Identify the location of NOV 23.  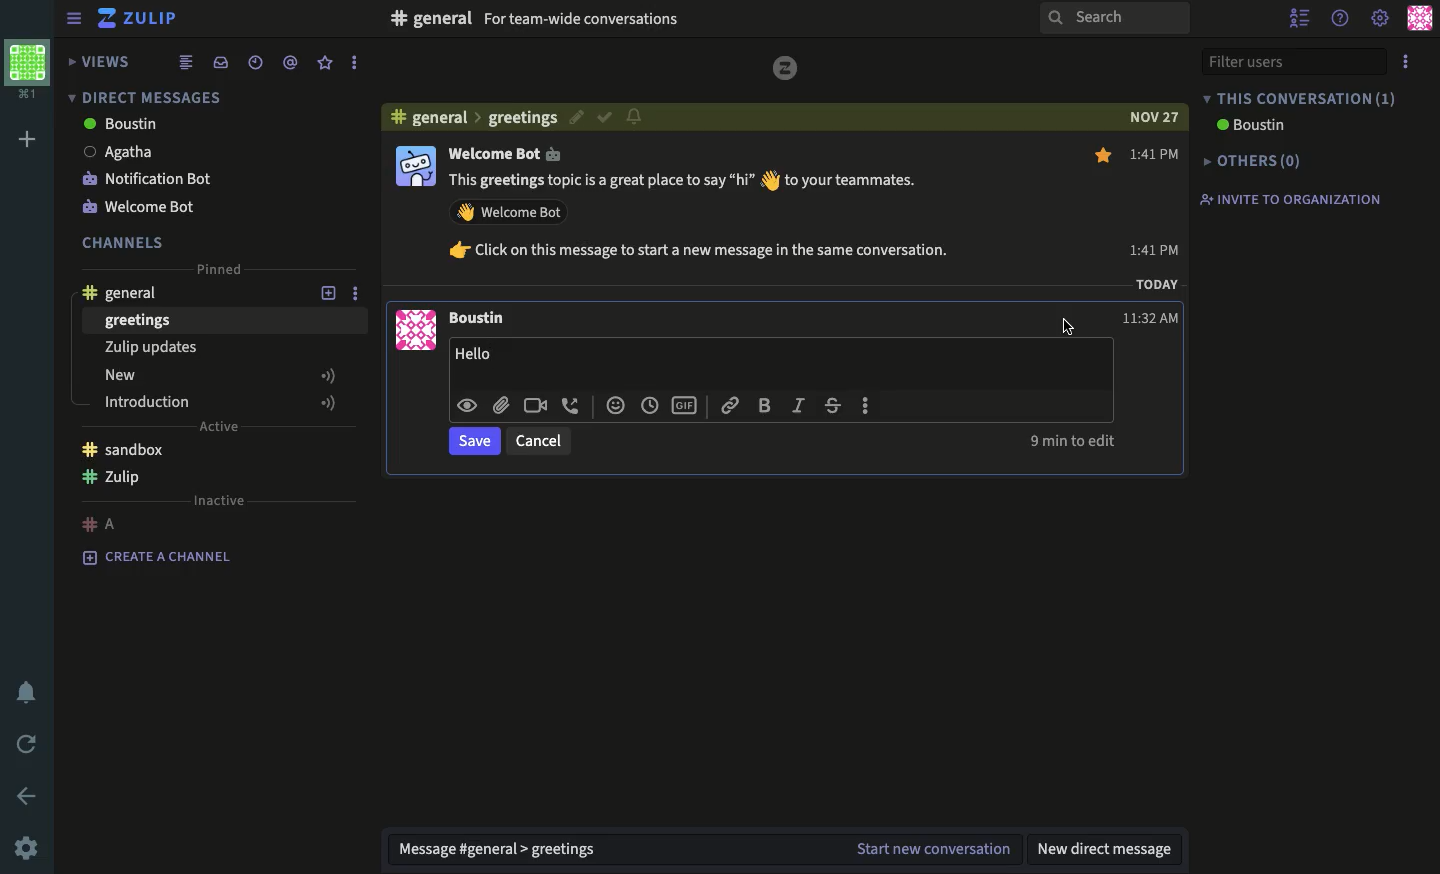
(1151, 114).